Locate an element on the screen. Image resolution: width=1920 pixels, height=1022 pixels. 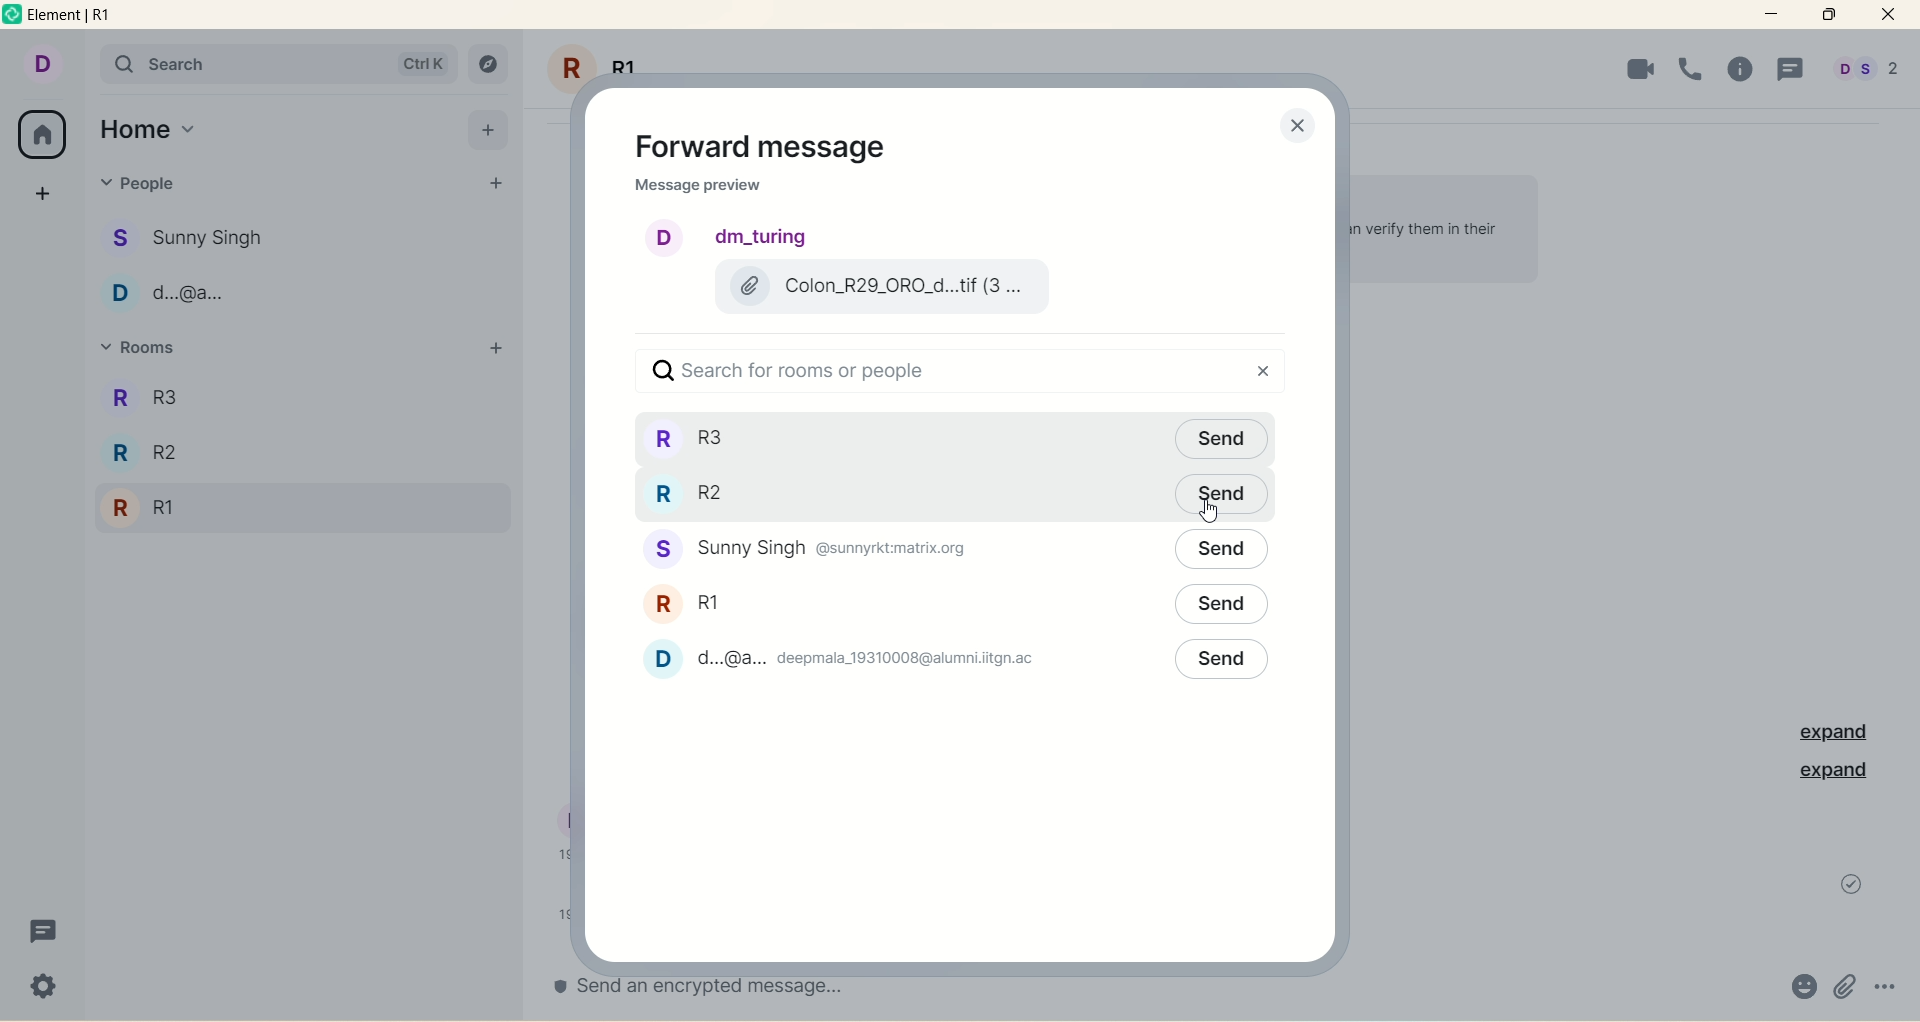
start chat is located at coordinates (493, 185).